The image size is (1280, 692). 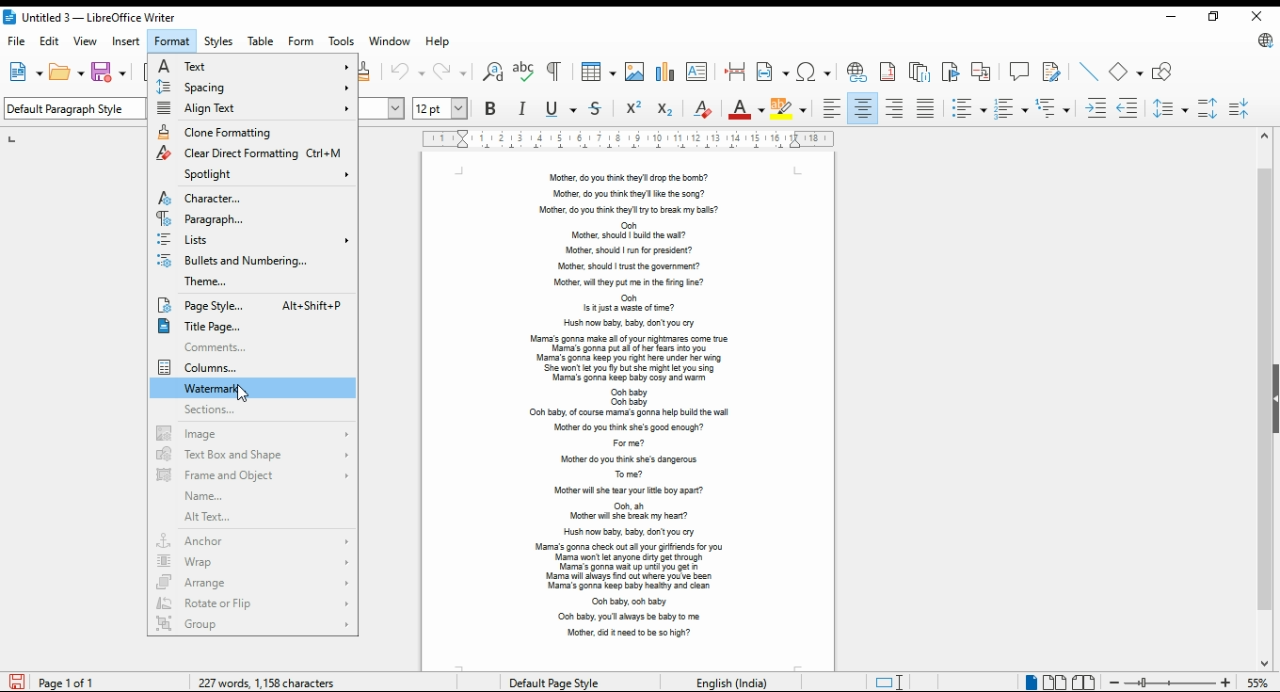 What do you see at coordinates (302, 42) in the screenshot?
I see `form` at bounding box center [302, 42].